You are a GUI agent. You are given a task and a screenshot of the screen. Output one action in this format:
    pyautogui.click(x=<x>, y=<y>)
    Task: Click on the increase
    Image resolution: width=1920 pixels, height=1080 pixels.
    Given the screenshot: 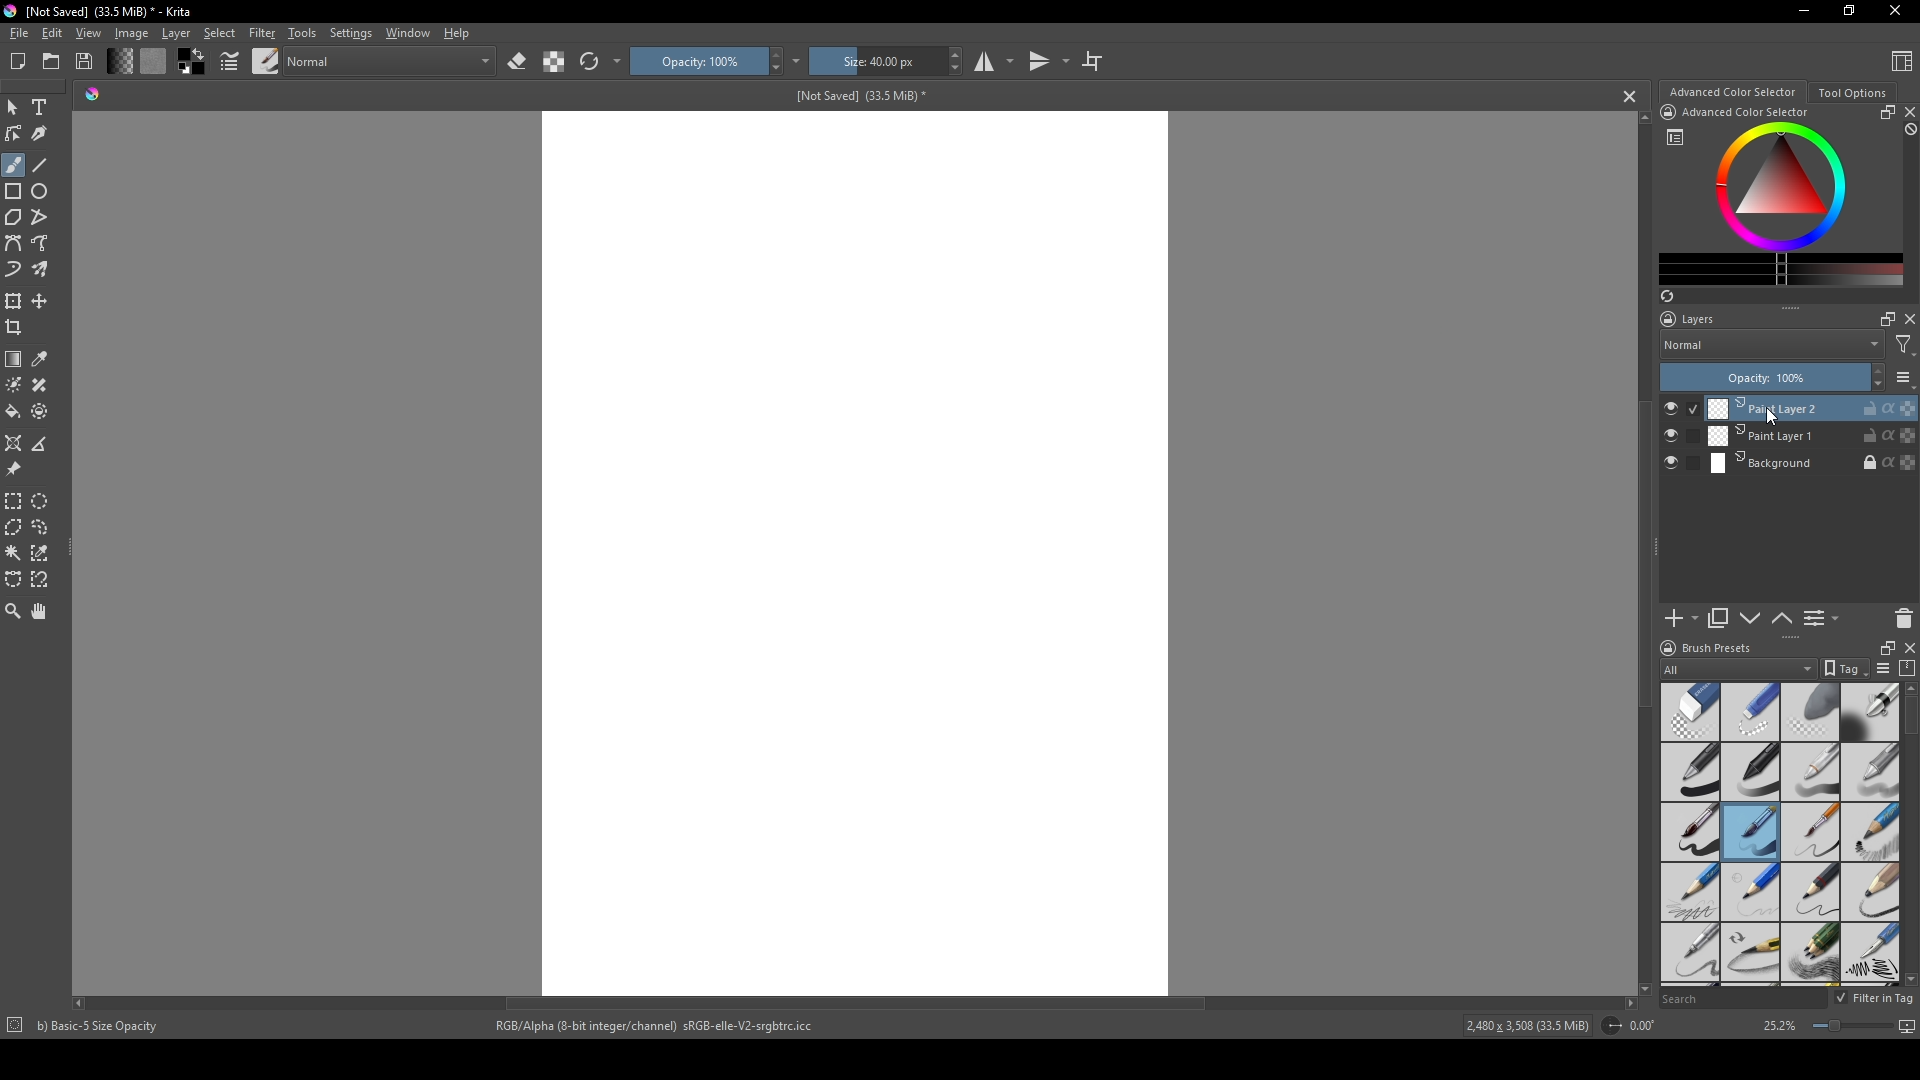 What is the action you would take?
    pyautogui.click(x=1877, y=370)
    